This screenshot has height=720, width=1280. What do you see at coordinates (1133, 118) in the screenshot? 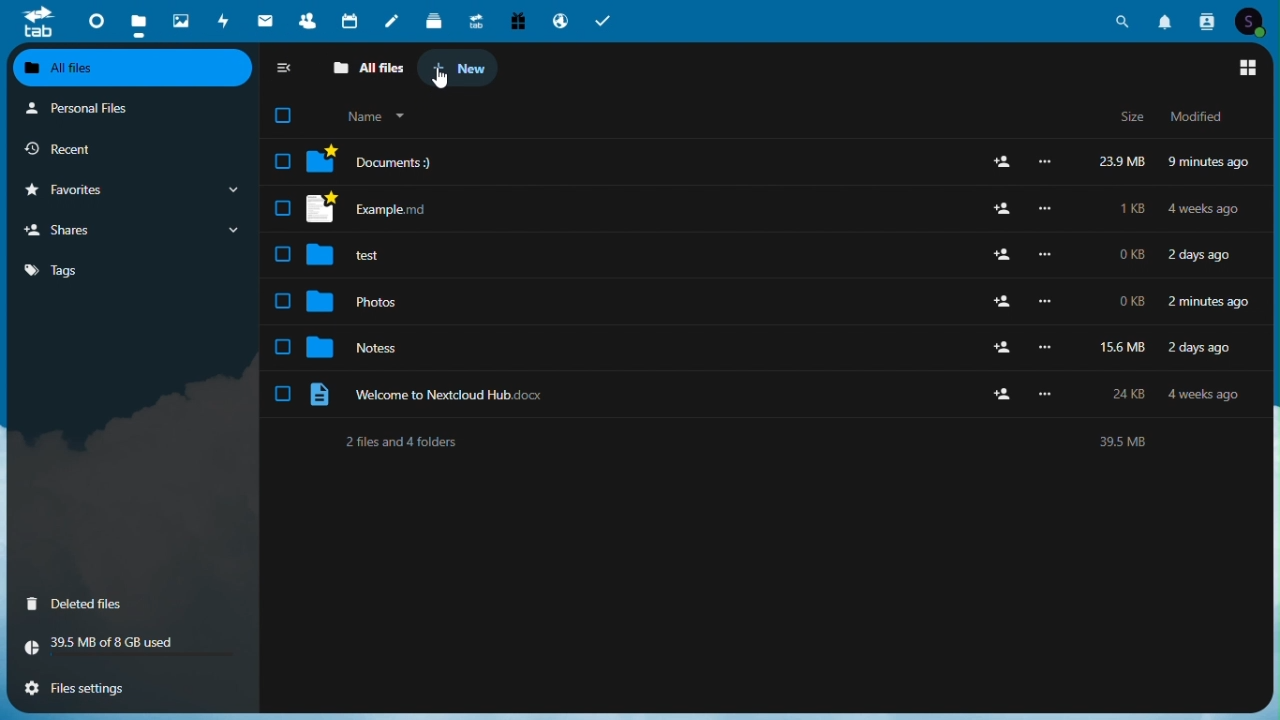
I see `Size` at bounding box center [1133, 118].